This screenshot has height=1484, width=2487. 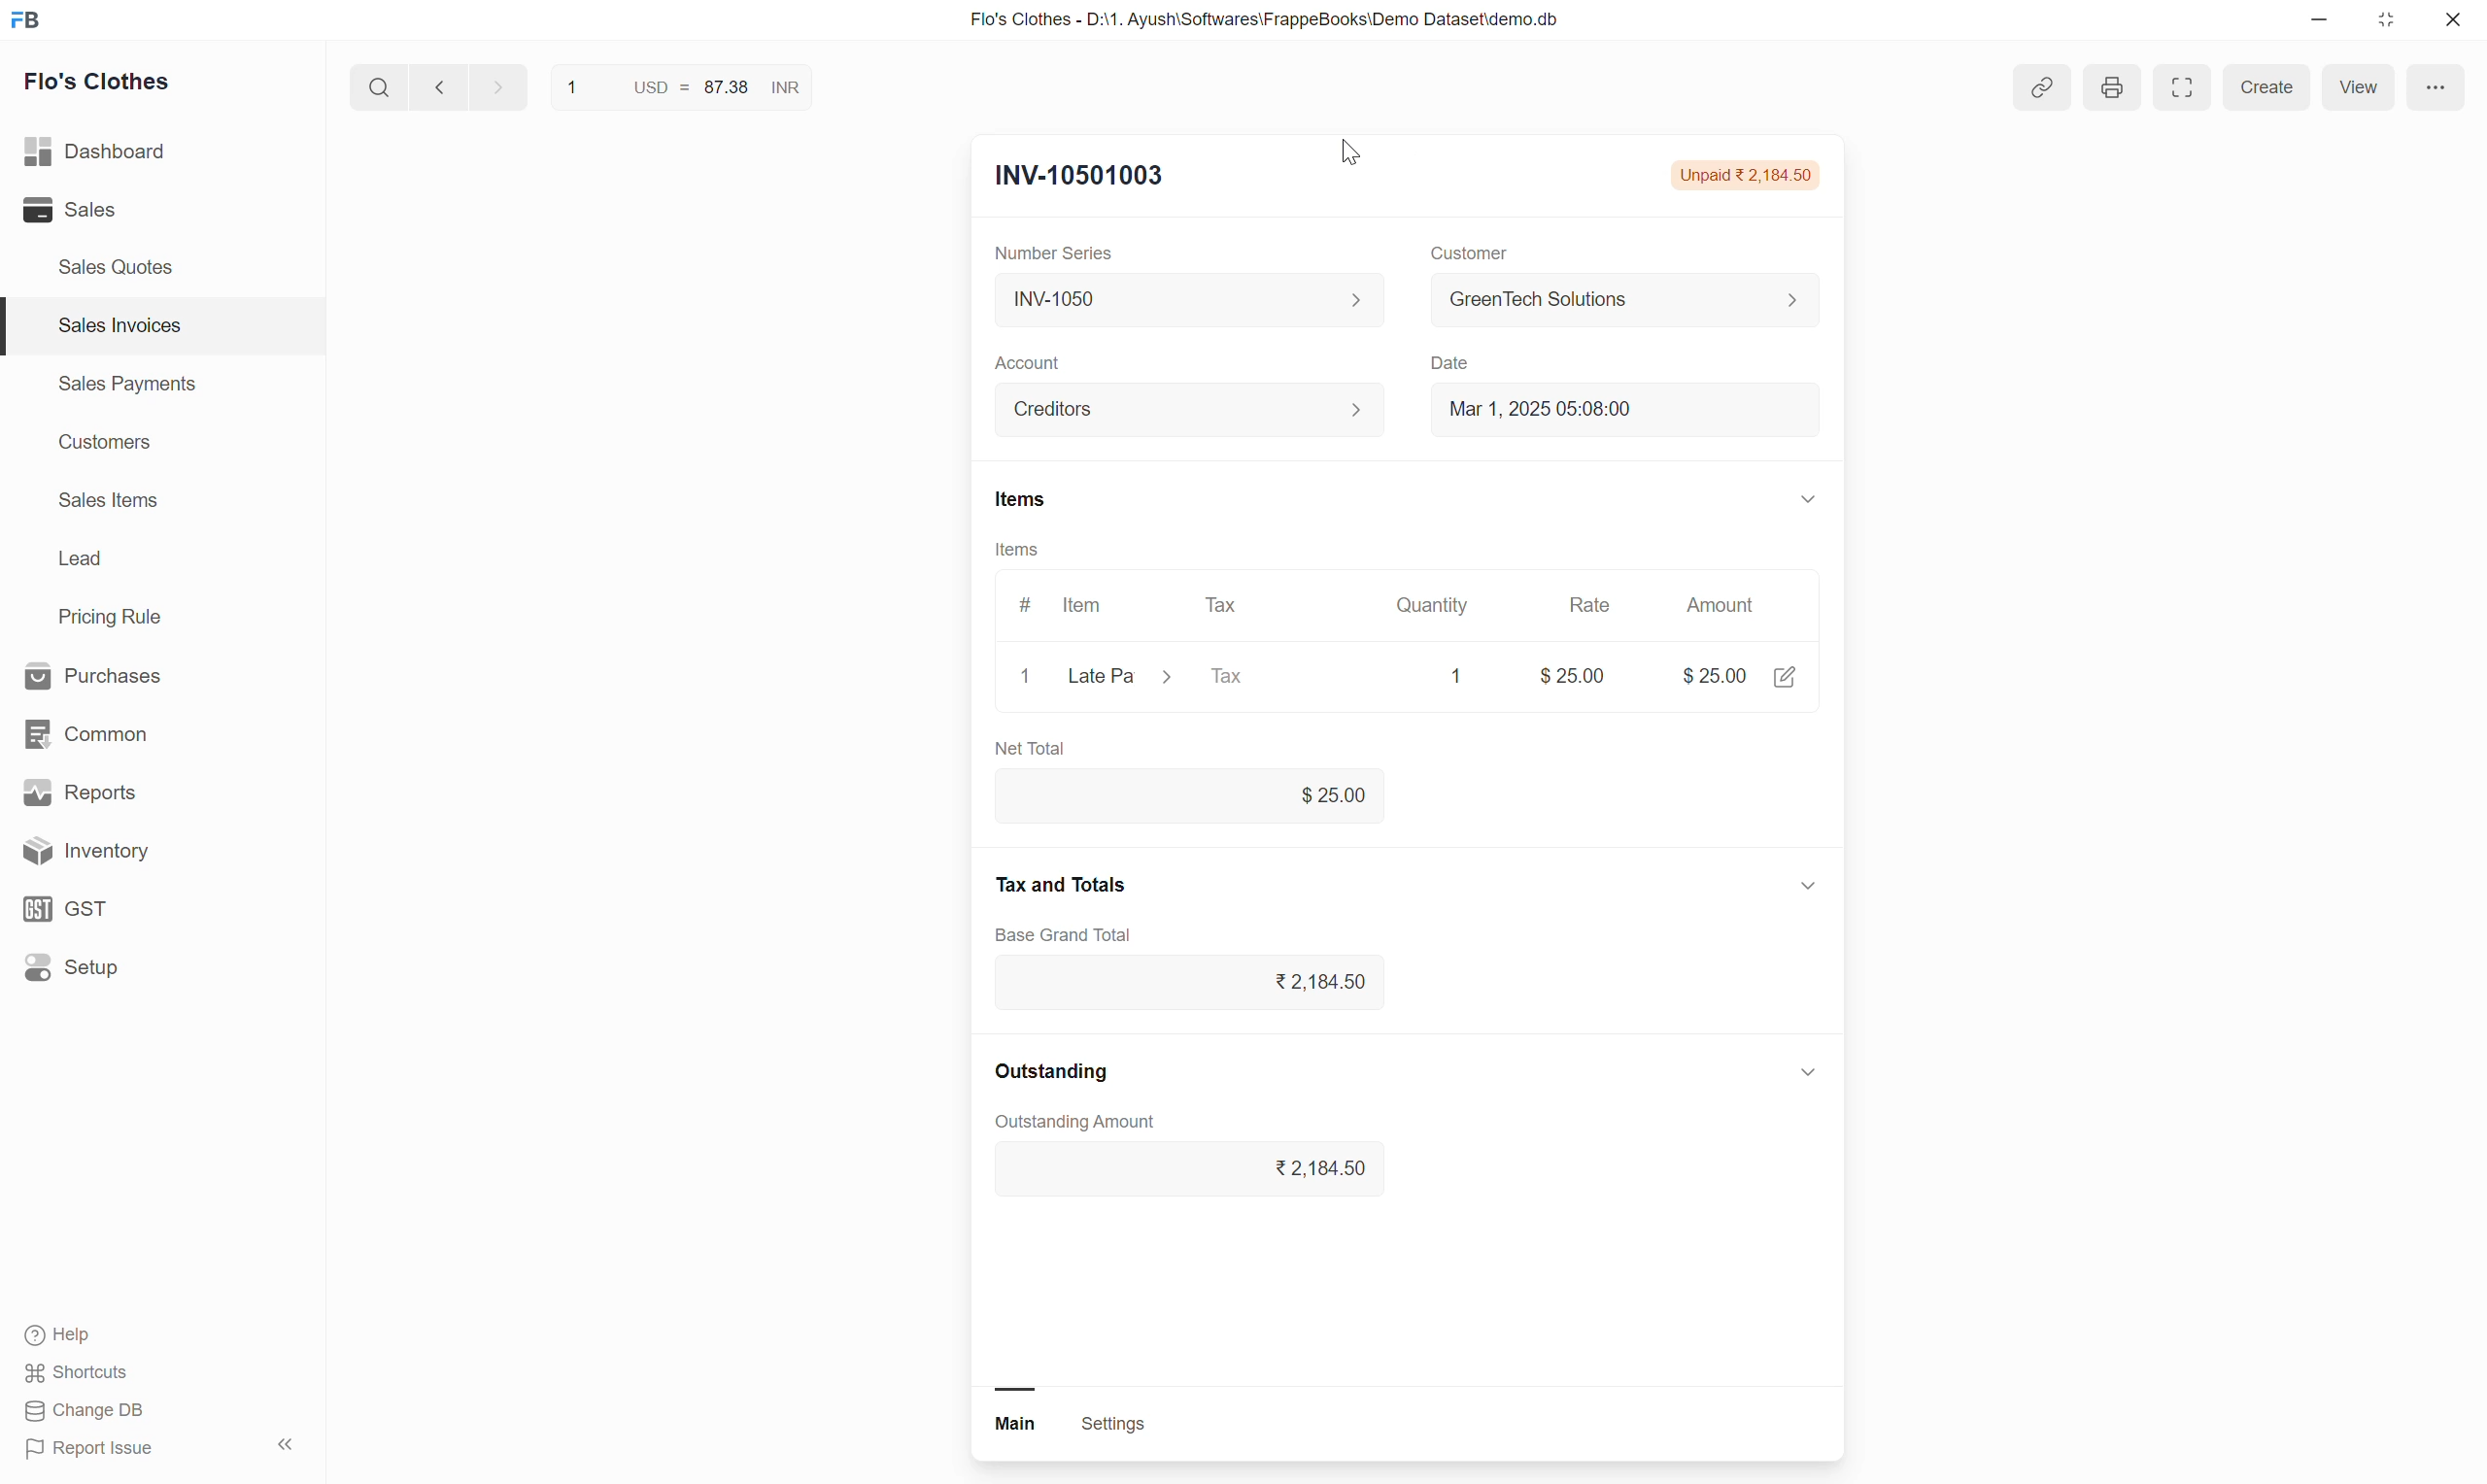 What do you see at coordinates (150, 851) in the screenshot?
I see `Inventory ` at bounding box center [150, 851].